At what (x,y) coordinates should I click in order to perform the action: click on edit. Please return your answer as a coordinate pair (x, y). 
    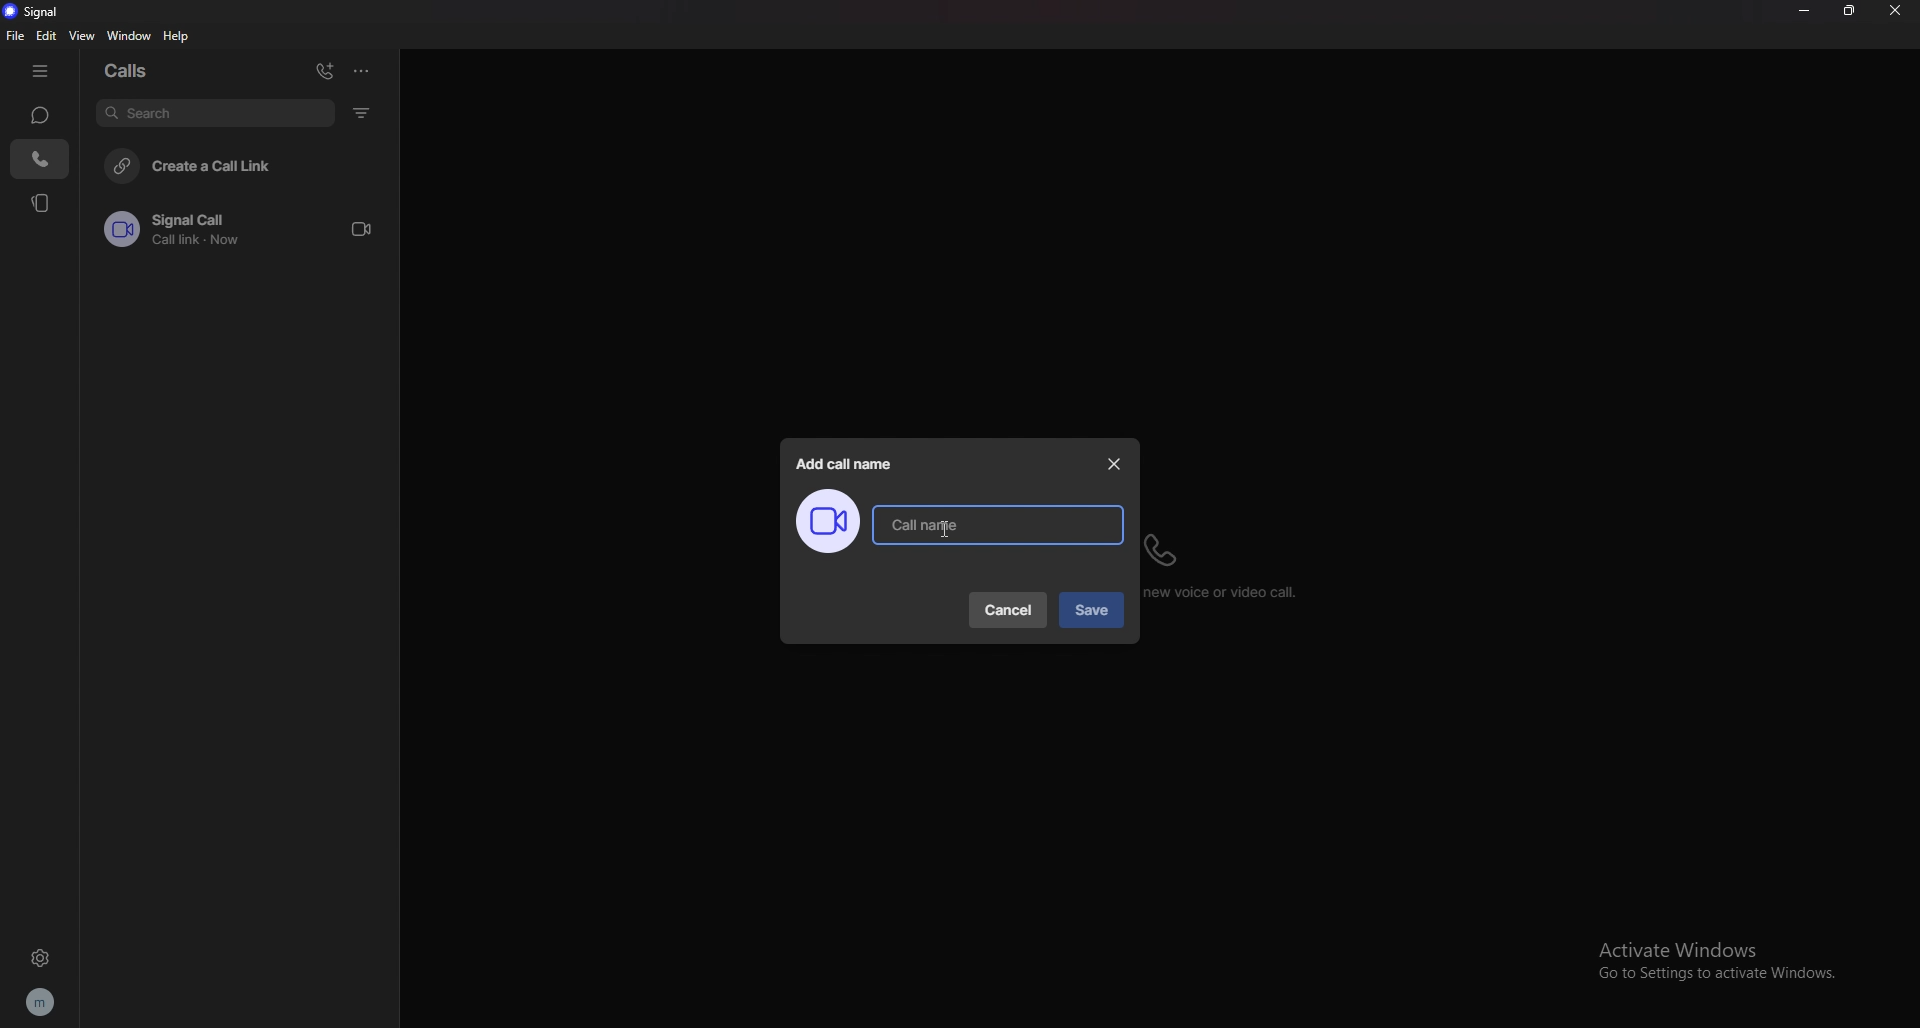
    Looking at the image, I should click on (47, 36).